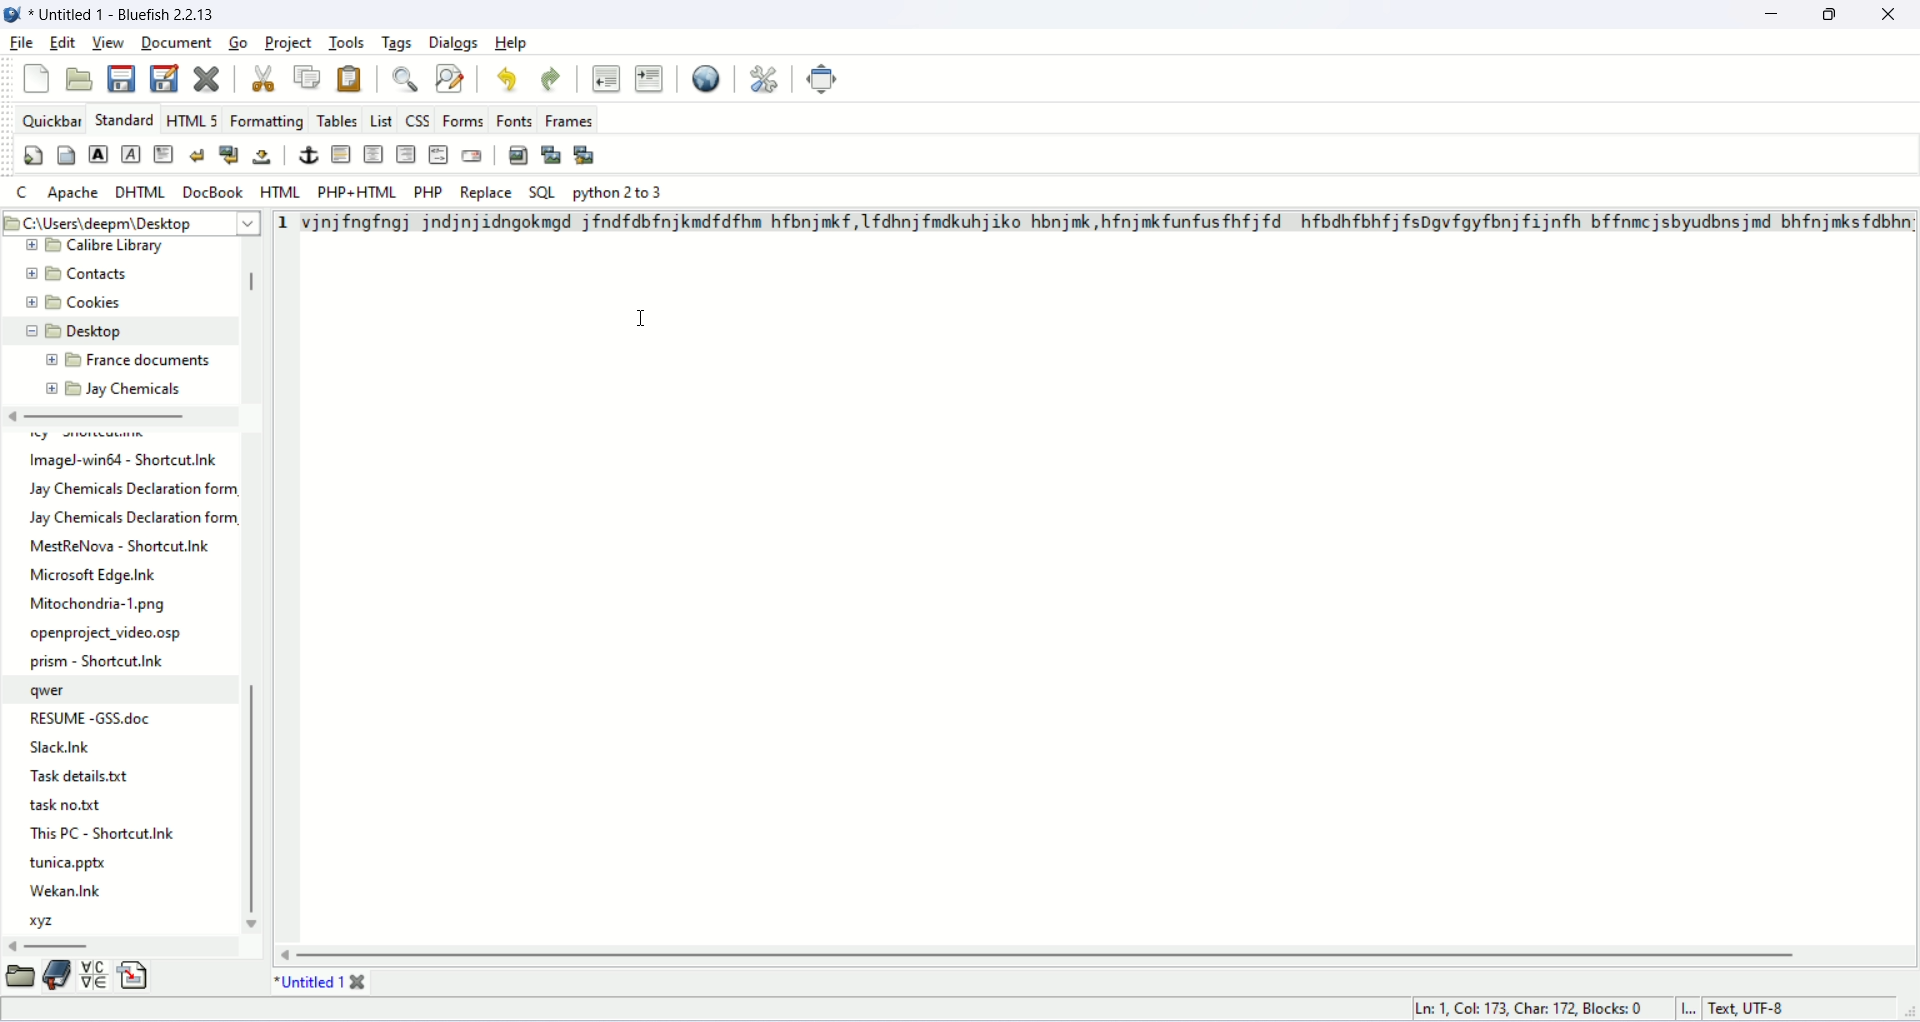  I want to click on redo, so click(551, 76).